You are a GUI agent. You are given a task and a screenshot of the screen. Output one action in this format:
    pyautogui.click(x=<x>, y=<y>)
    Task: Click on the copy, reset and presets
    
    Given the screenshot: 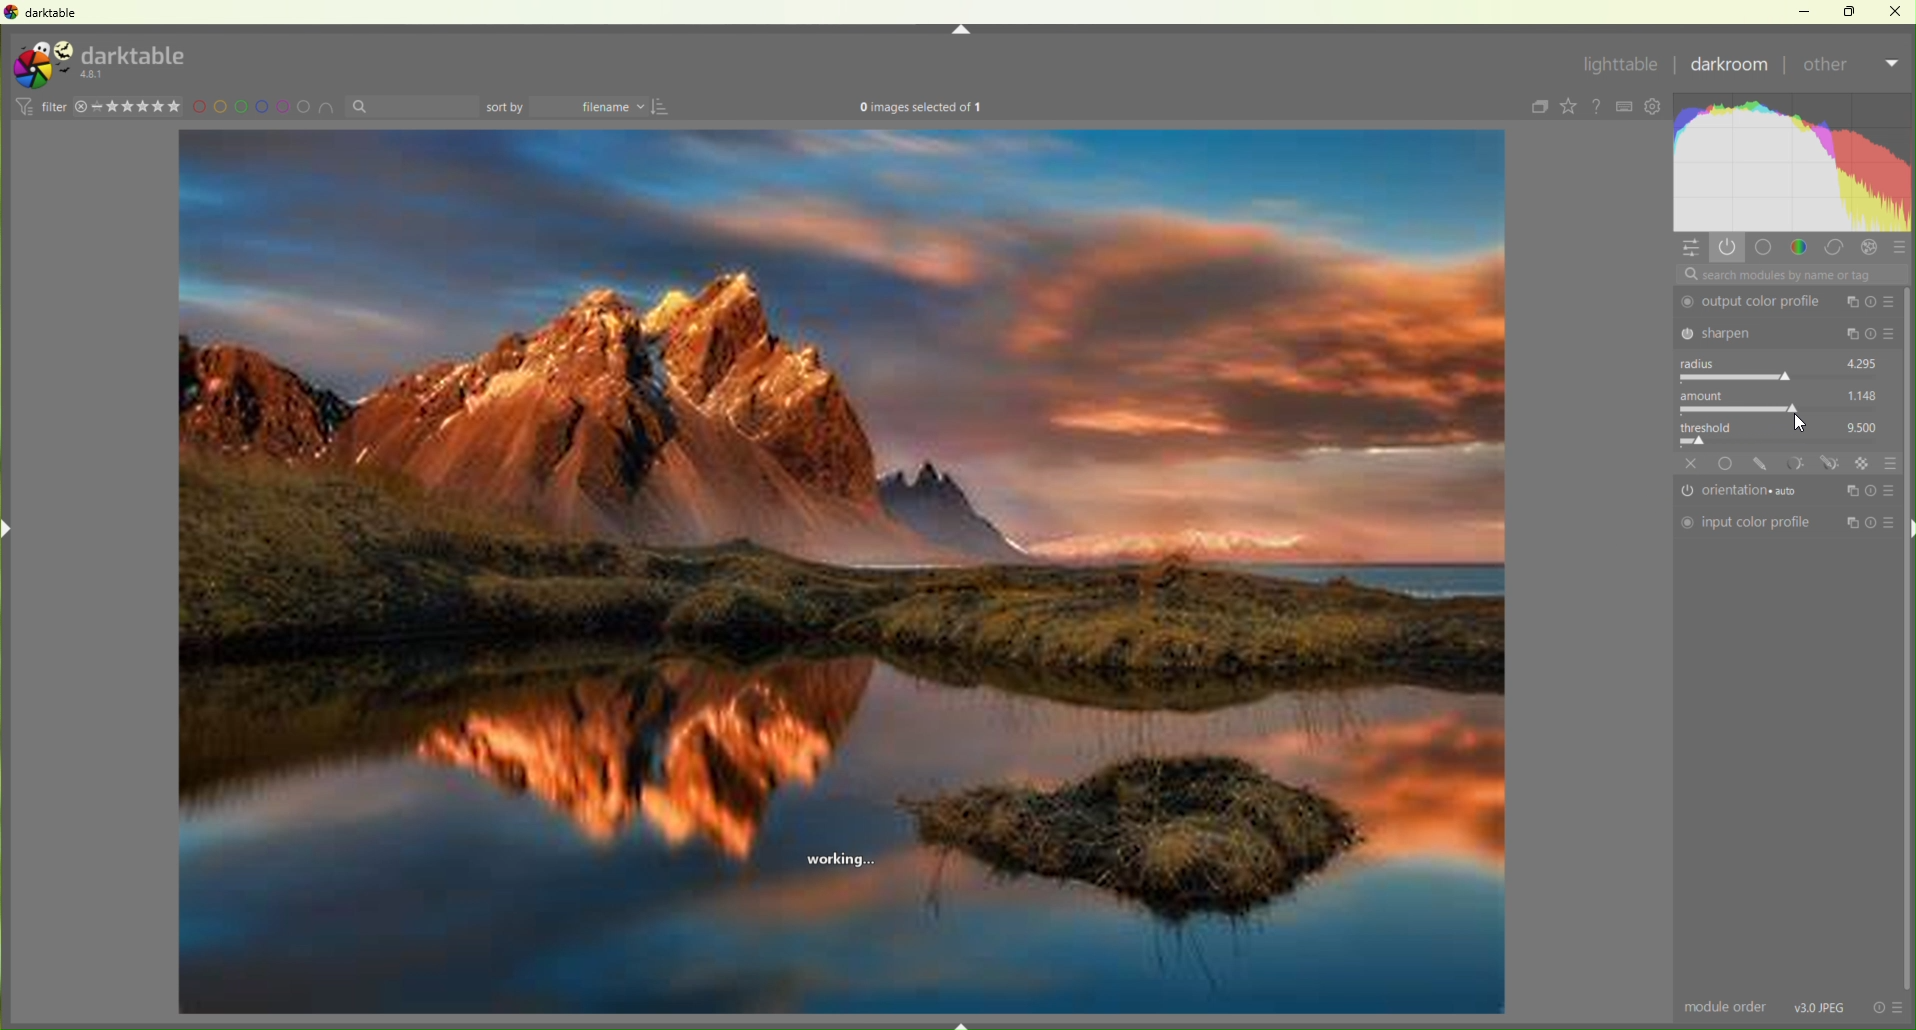 What is the action you would take?
    pyautogui.click(x=1872, y=335)
    